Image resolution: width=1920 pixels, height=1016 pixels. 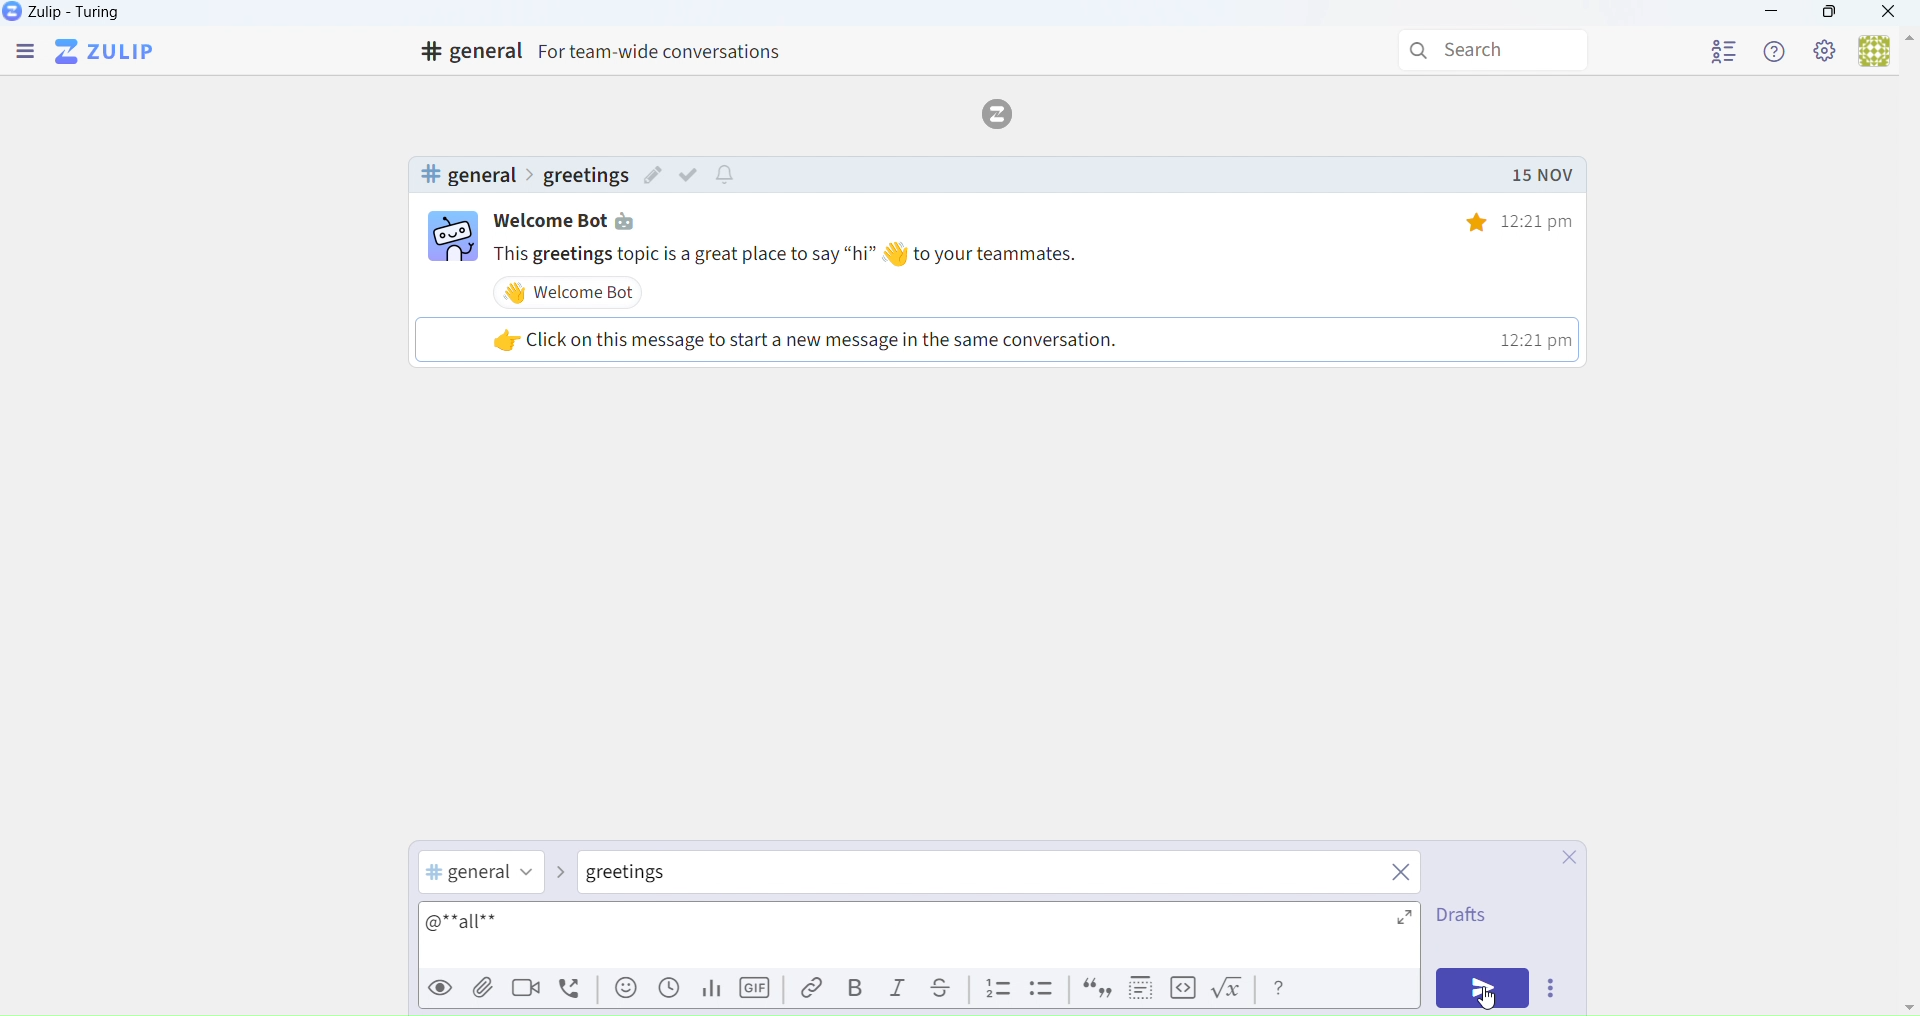 What do you see at coordinates (484, 990) in the screenshot?
I see `Attachment` at bounding box center [484, 990].